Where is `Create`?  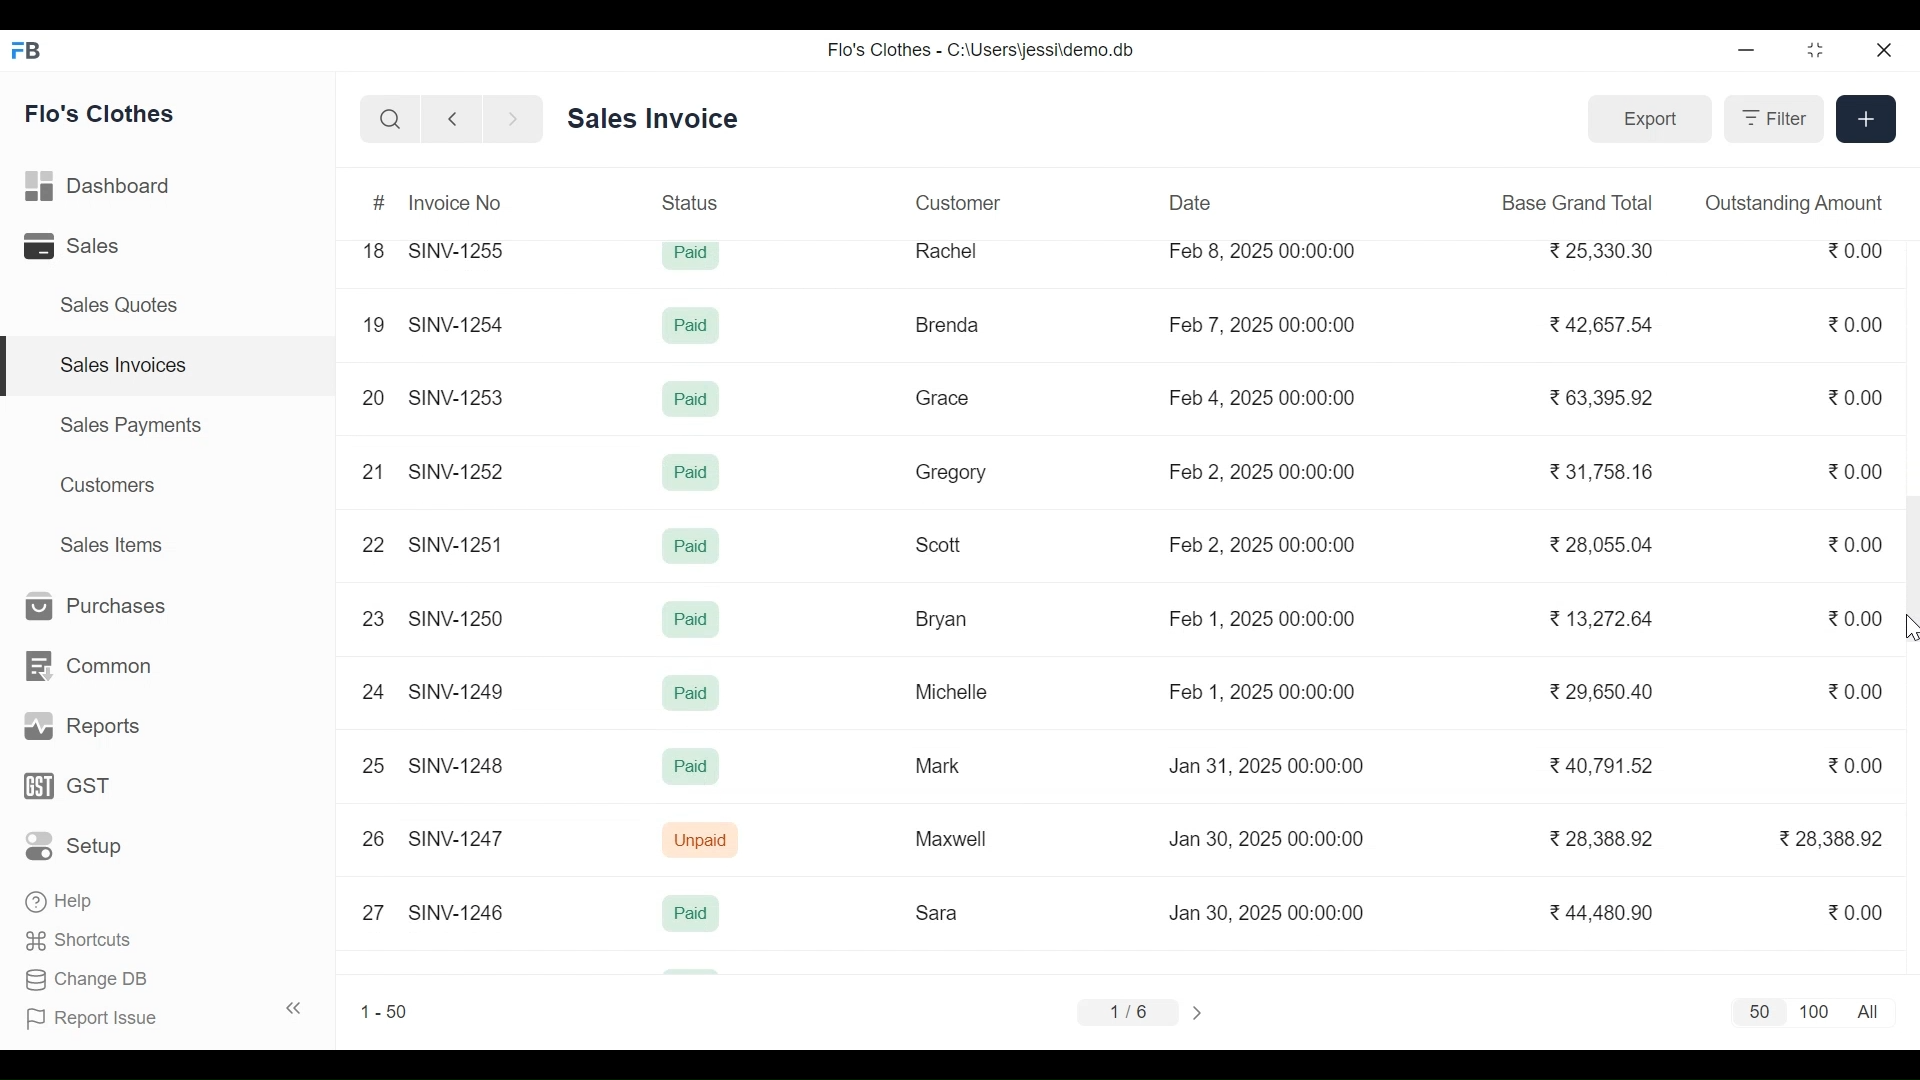 Create is located at coordinates (1864, 117).